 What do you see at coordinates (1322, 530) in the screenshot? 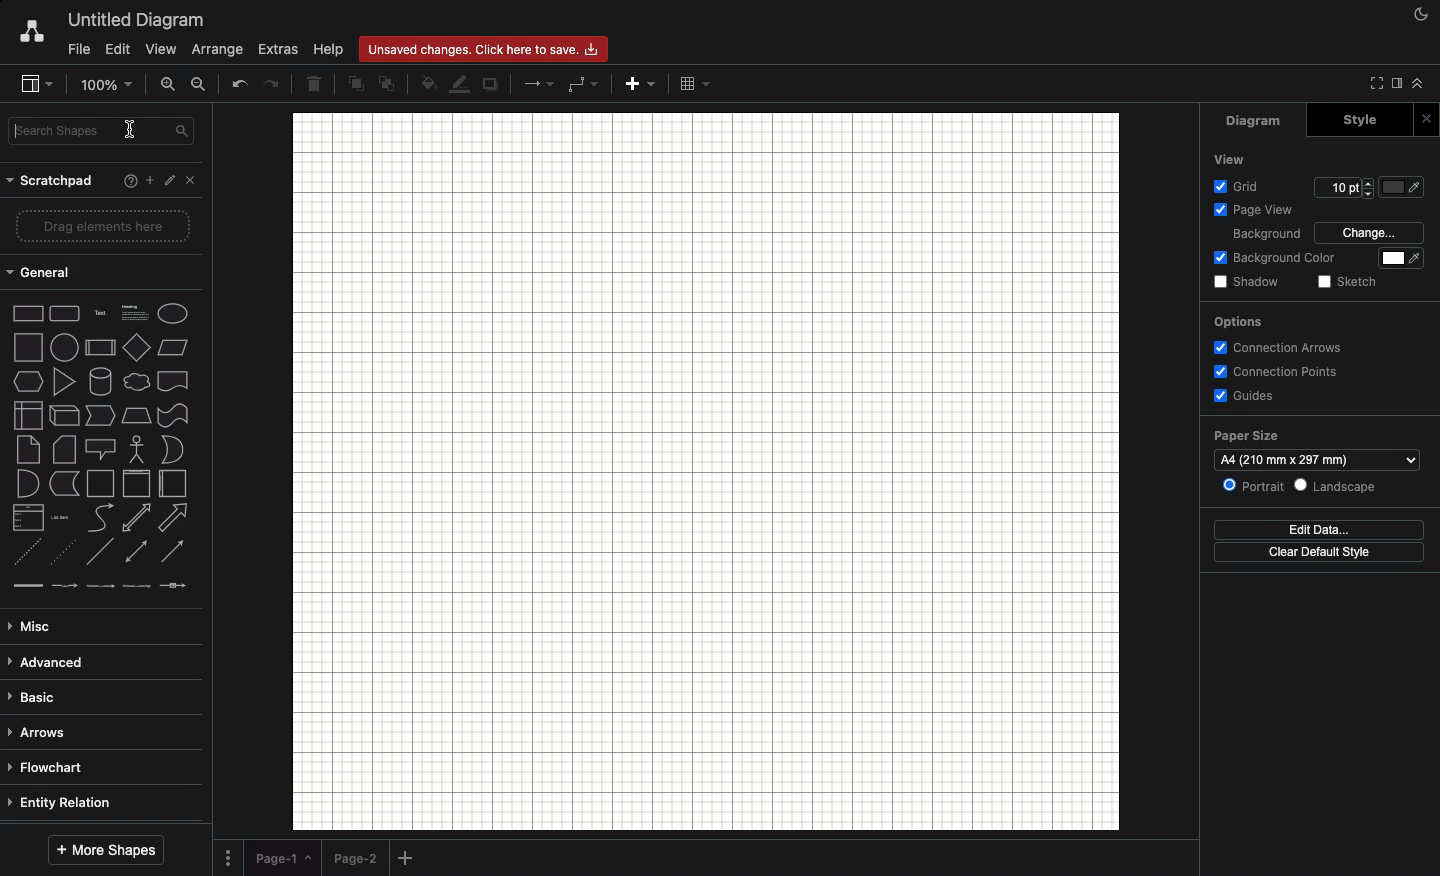
I see `Edit data` at bounding box center [1322, 530].